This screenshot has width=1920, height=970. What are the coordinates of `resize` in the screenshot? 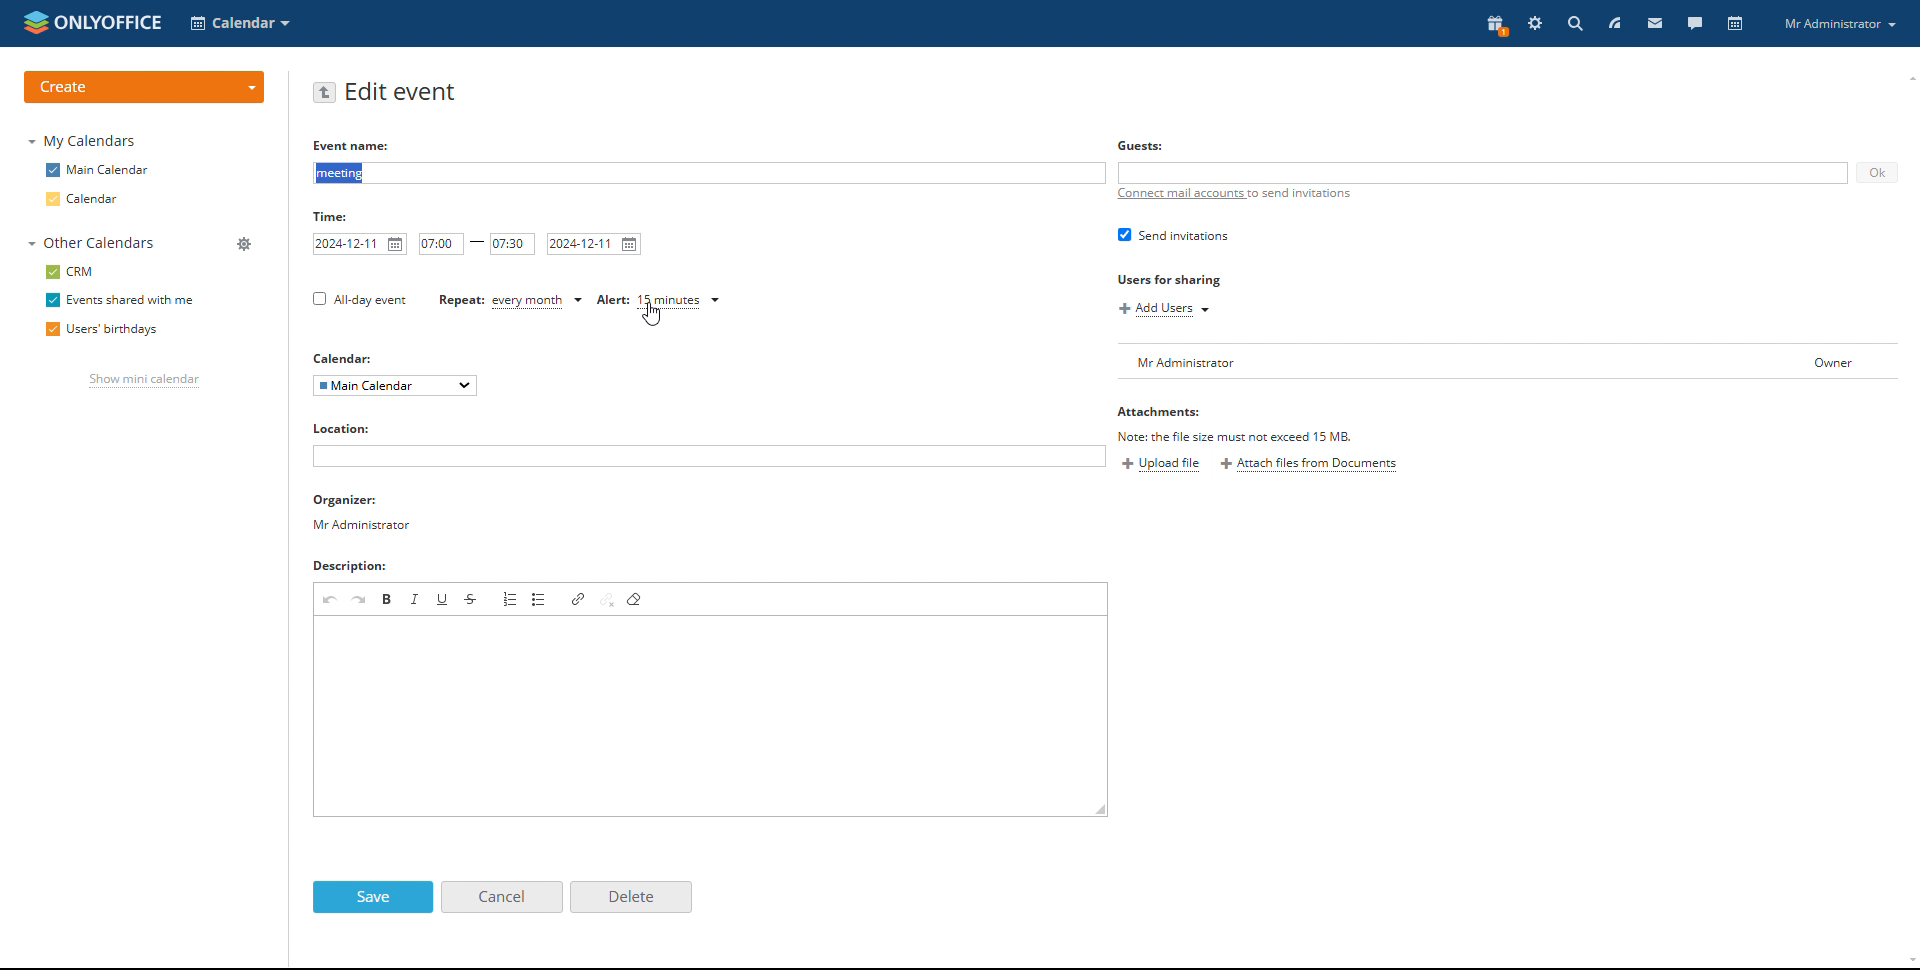 It's located at (1101, 809).